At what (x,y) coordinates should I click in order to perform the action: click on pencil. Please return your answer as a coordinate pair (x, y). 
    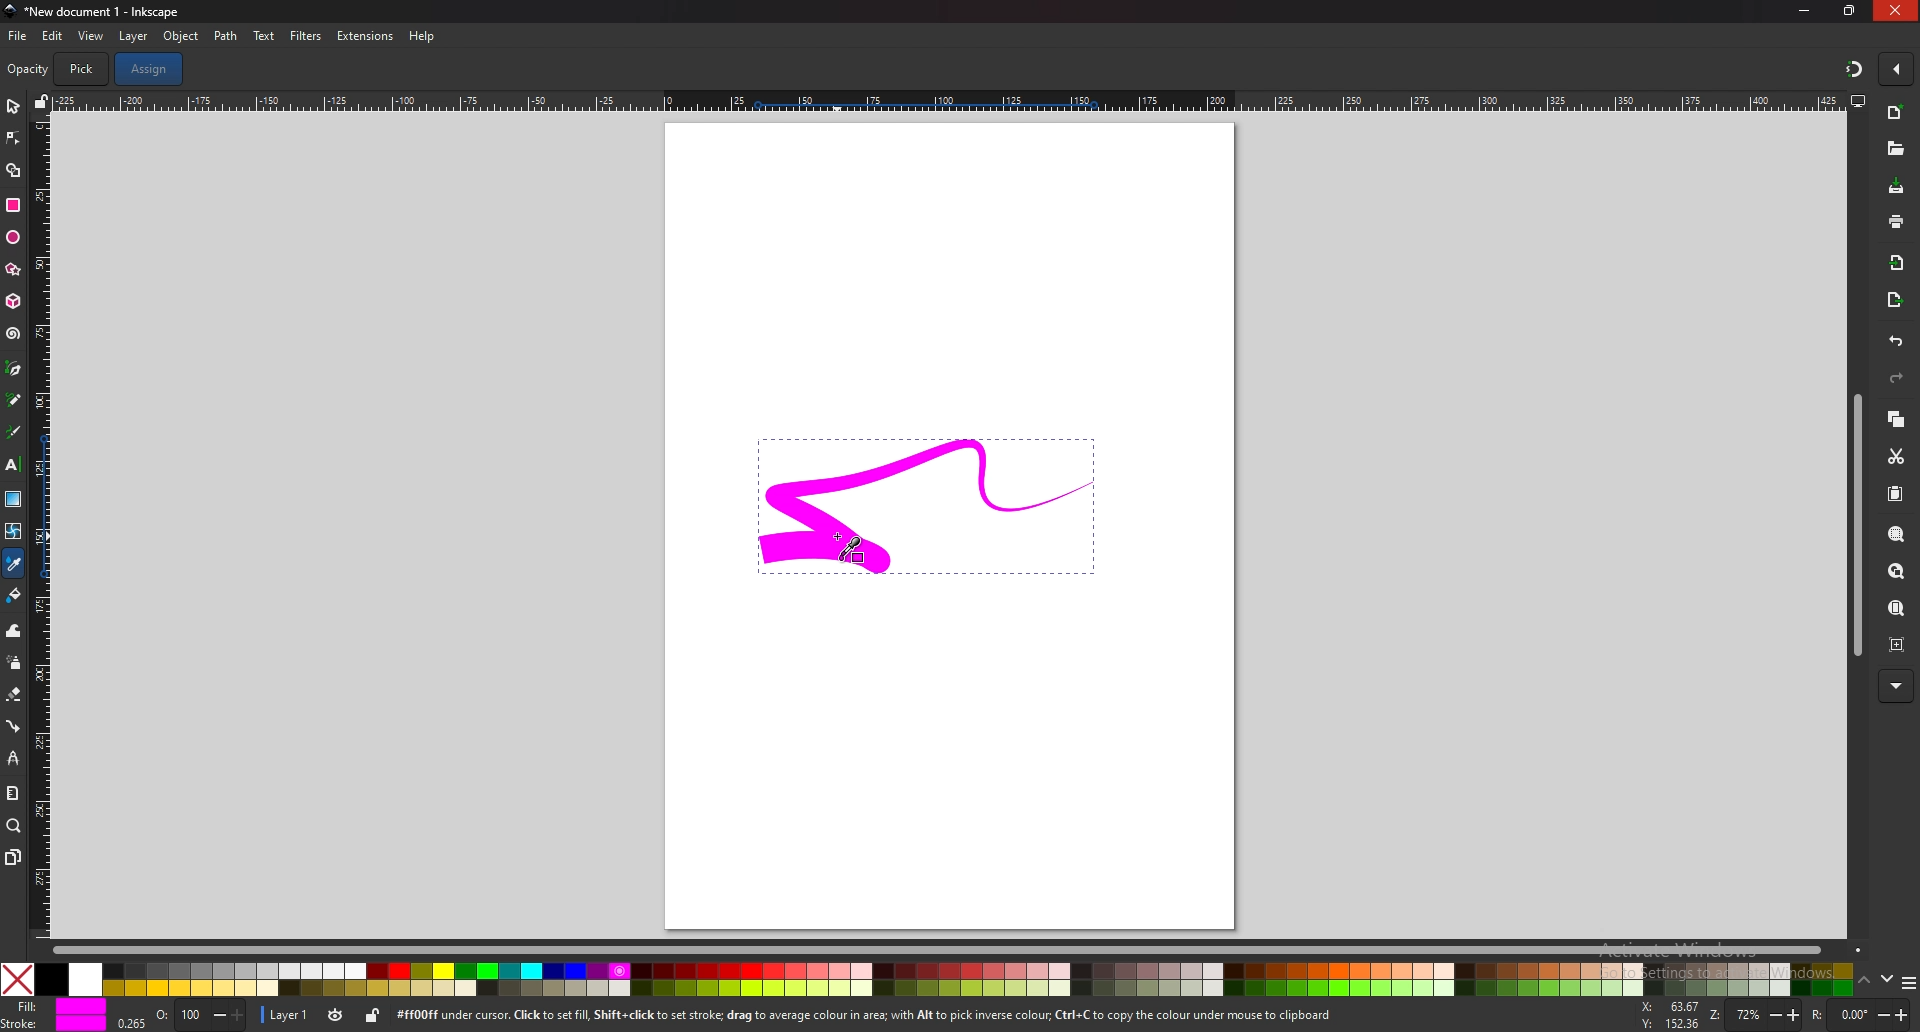
    Looking at the image, I should click on (14, 399).